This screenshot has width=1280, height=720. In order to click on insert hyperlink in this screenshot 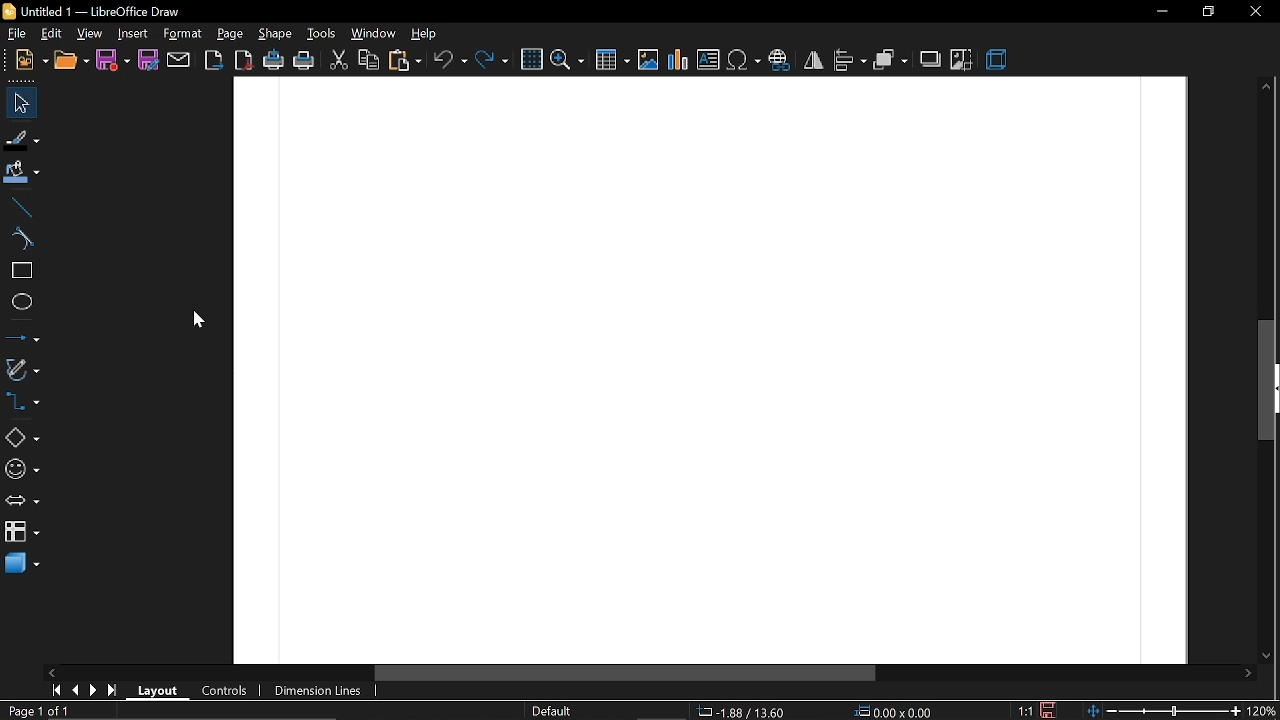, I will do `click(780, 61)`.